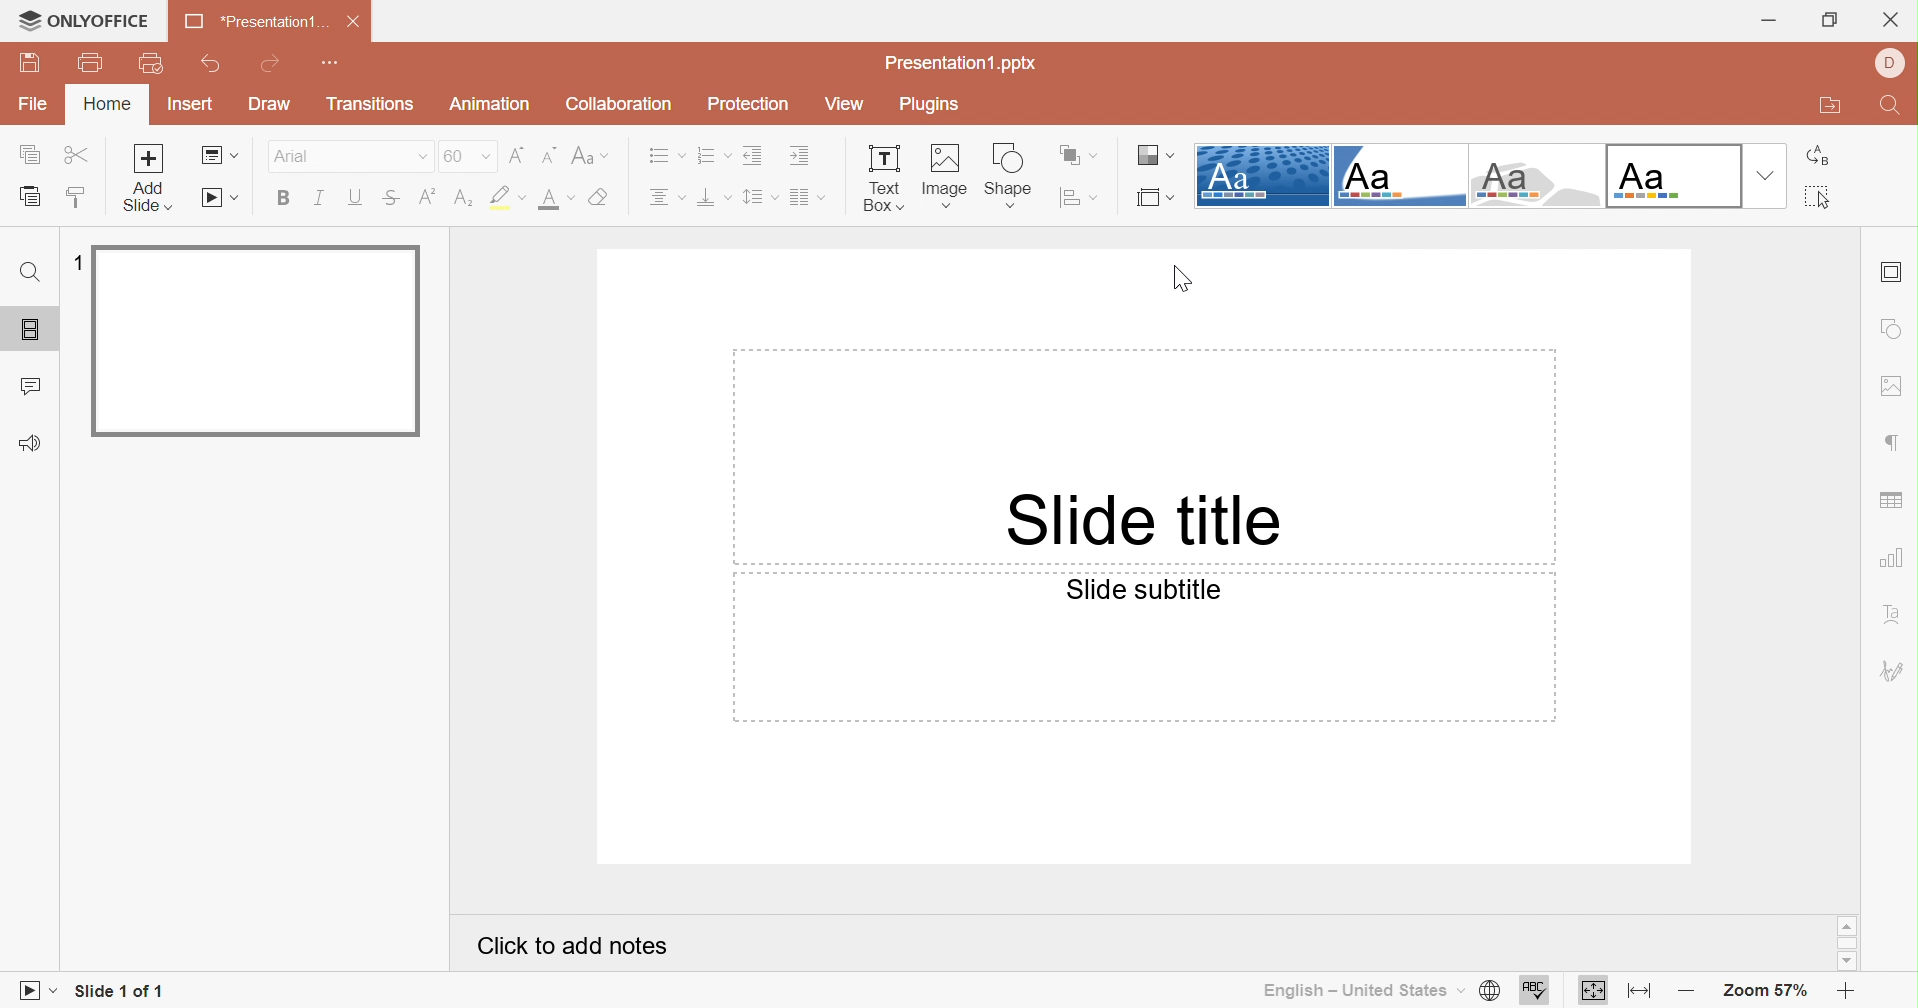 Image resolution: width=1918 pixels, height=1008 pixels. Describe the element at coordinates (1078, 156) in the screenshot. I see `Arrange shape` at that location.